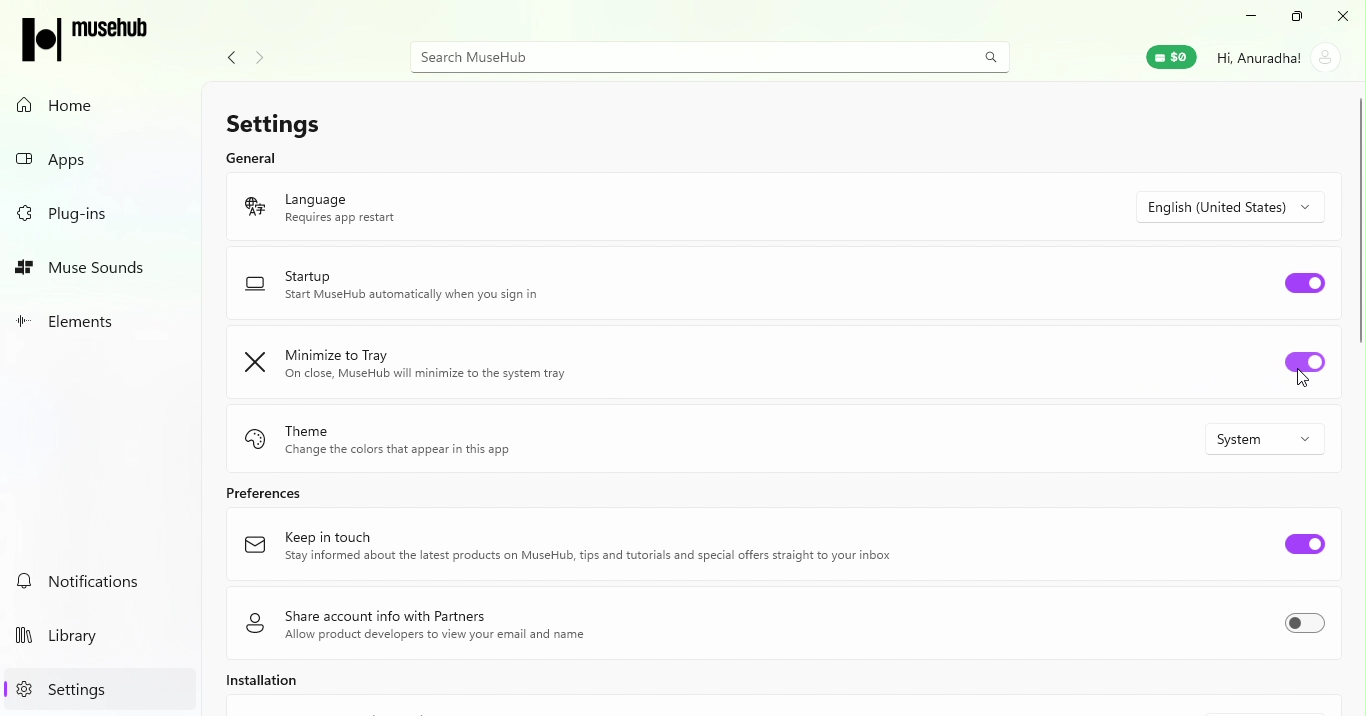 The image size is (1366, 716). Describe the element at coordinates (1346, 16) in the screenshot. I see `Close` at that location.